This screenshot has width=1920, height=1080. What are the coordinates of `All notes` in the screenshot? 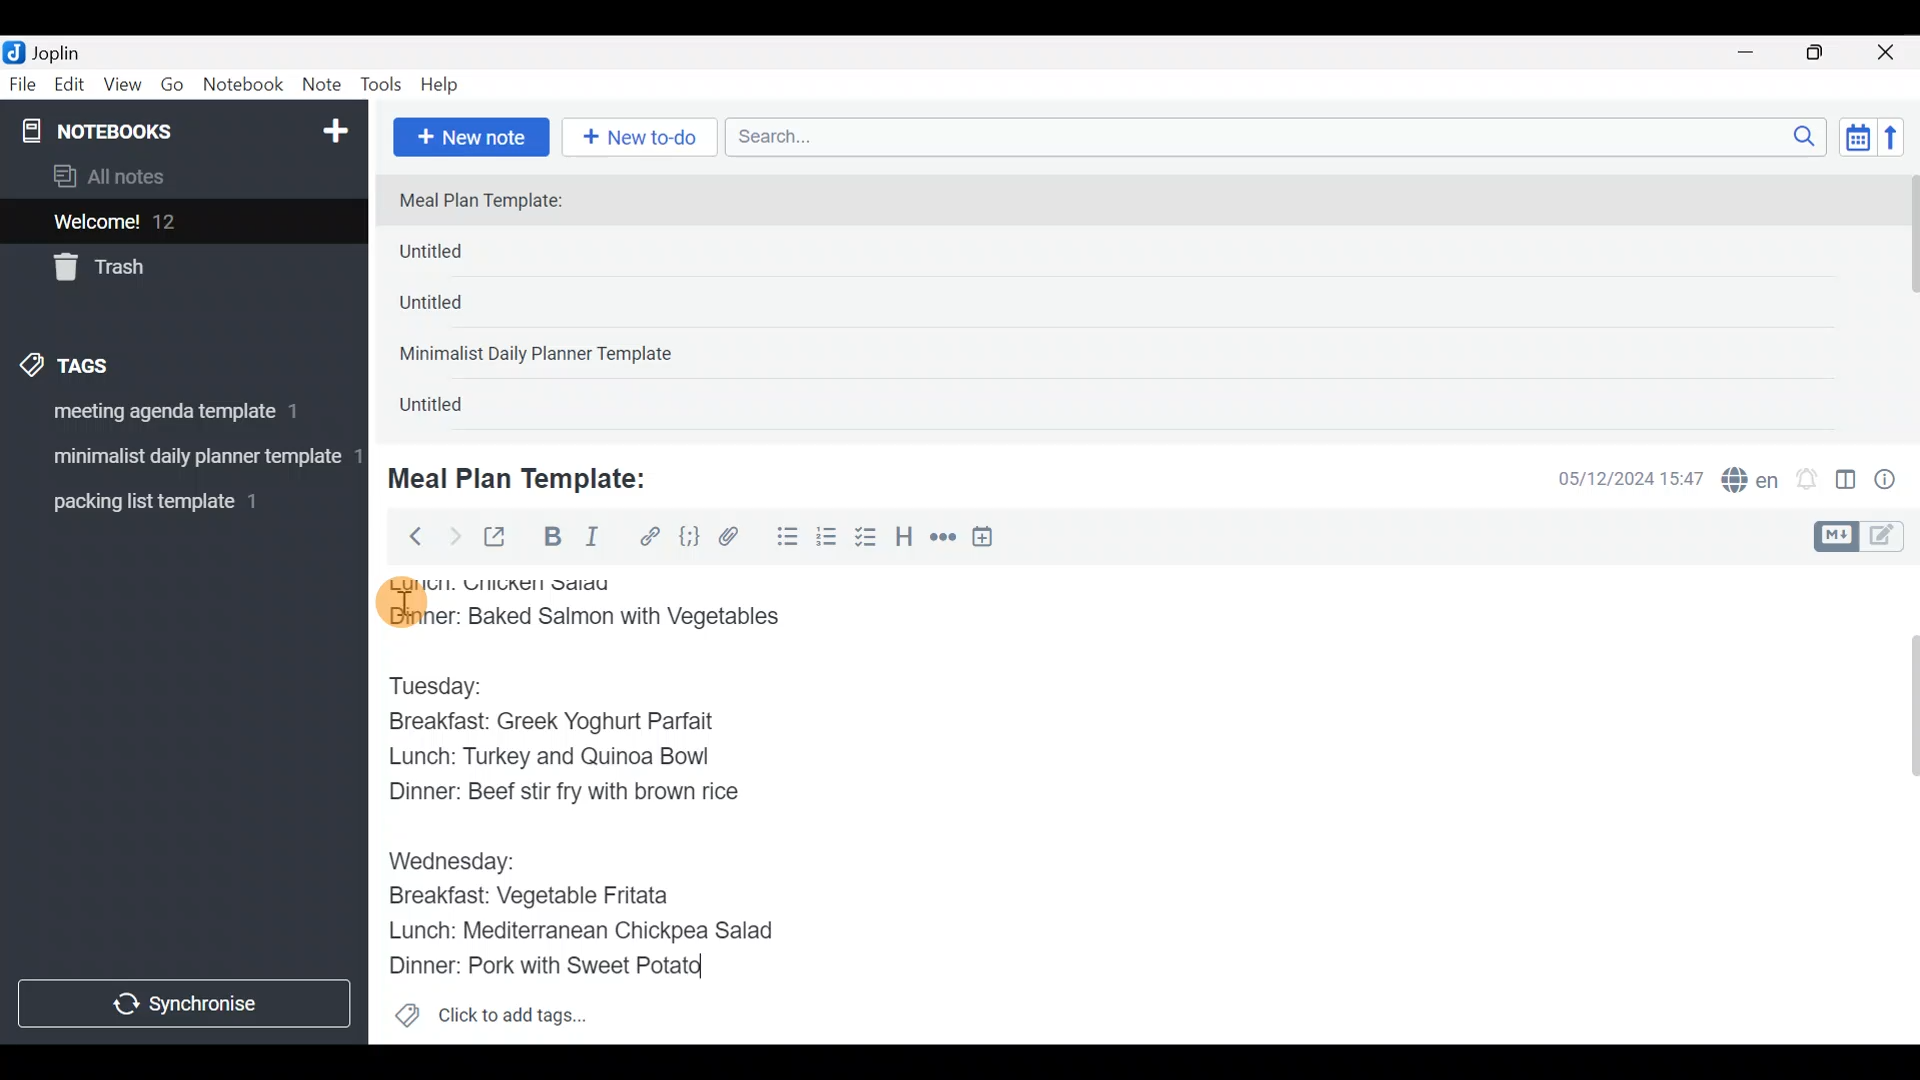 It's located at (179, 178).